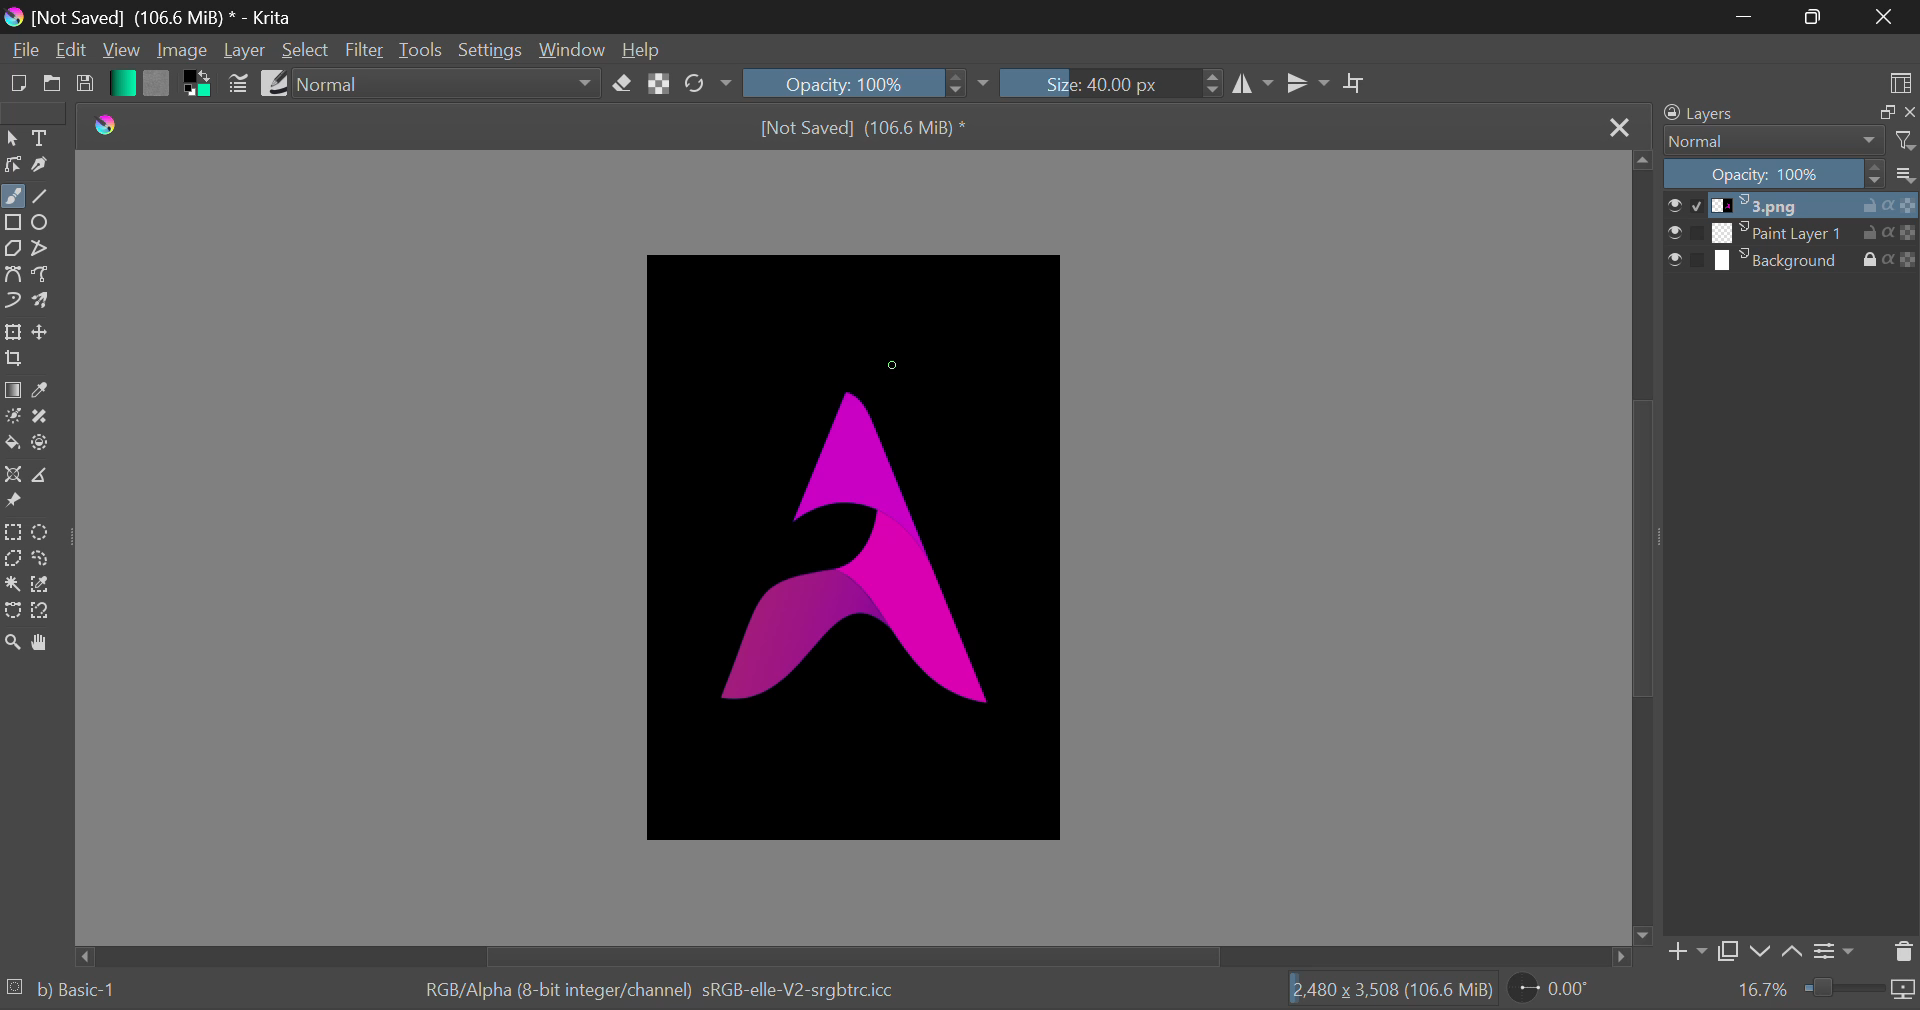 The image size is (1920, 1010). Describe the element at coordinates (12, 587) in the screenshot. I see `Continuous Selection` at that location.